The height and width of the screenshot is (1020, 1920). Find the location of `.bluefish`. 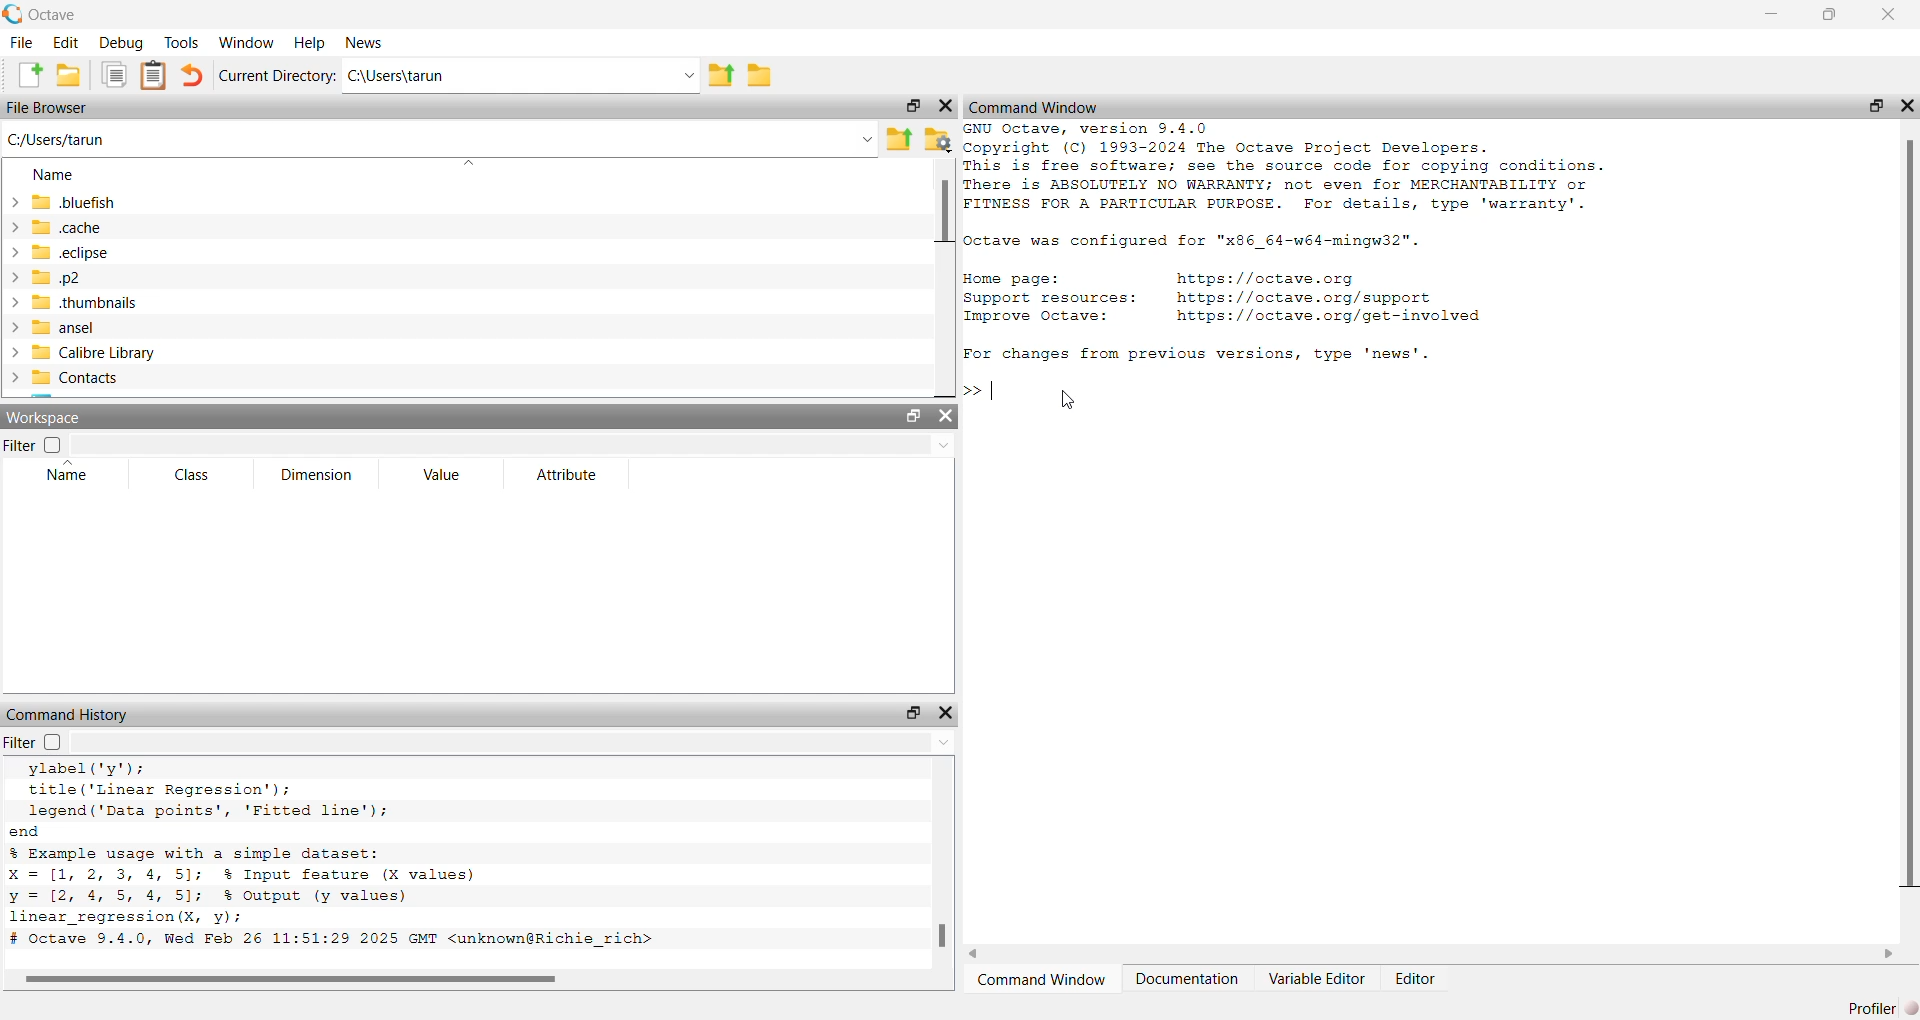

.bluefish is located at coordinates (166, 203).